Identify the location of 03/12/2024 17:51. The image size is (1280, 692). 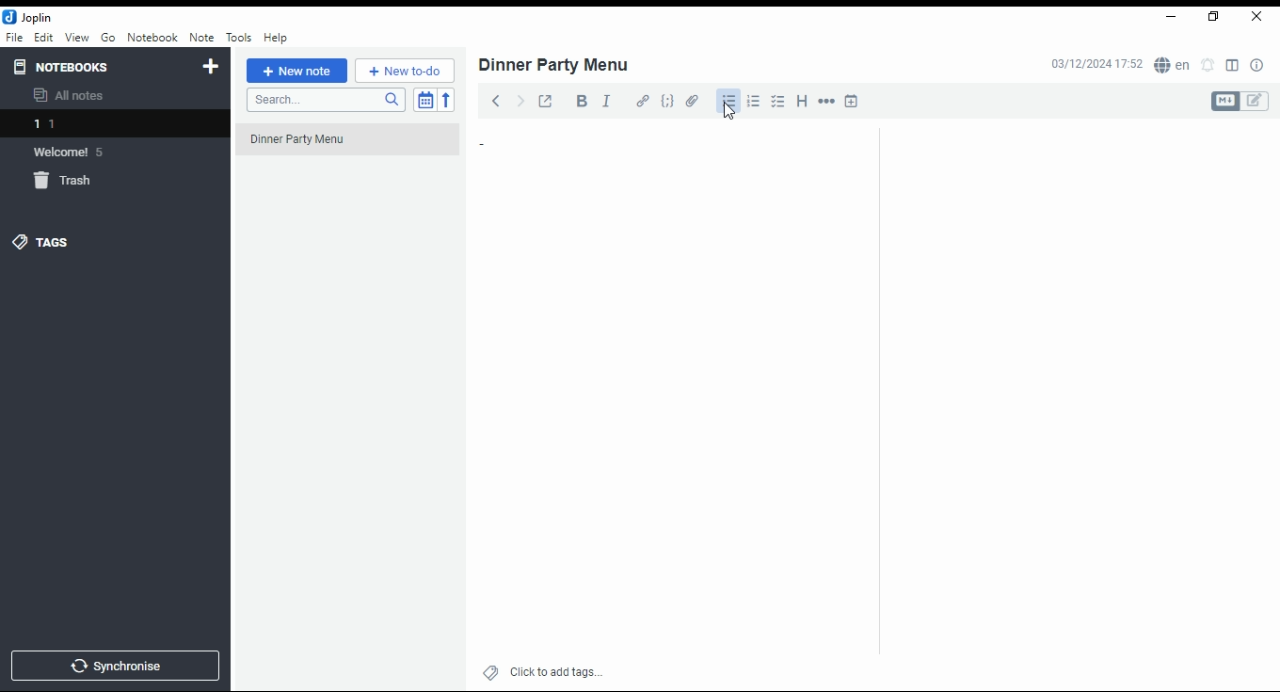
(1094, 65).